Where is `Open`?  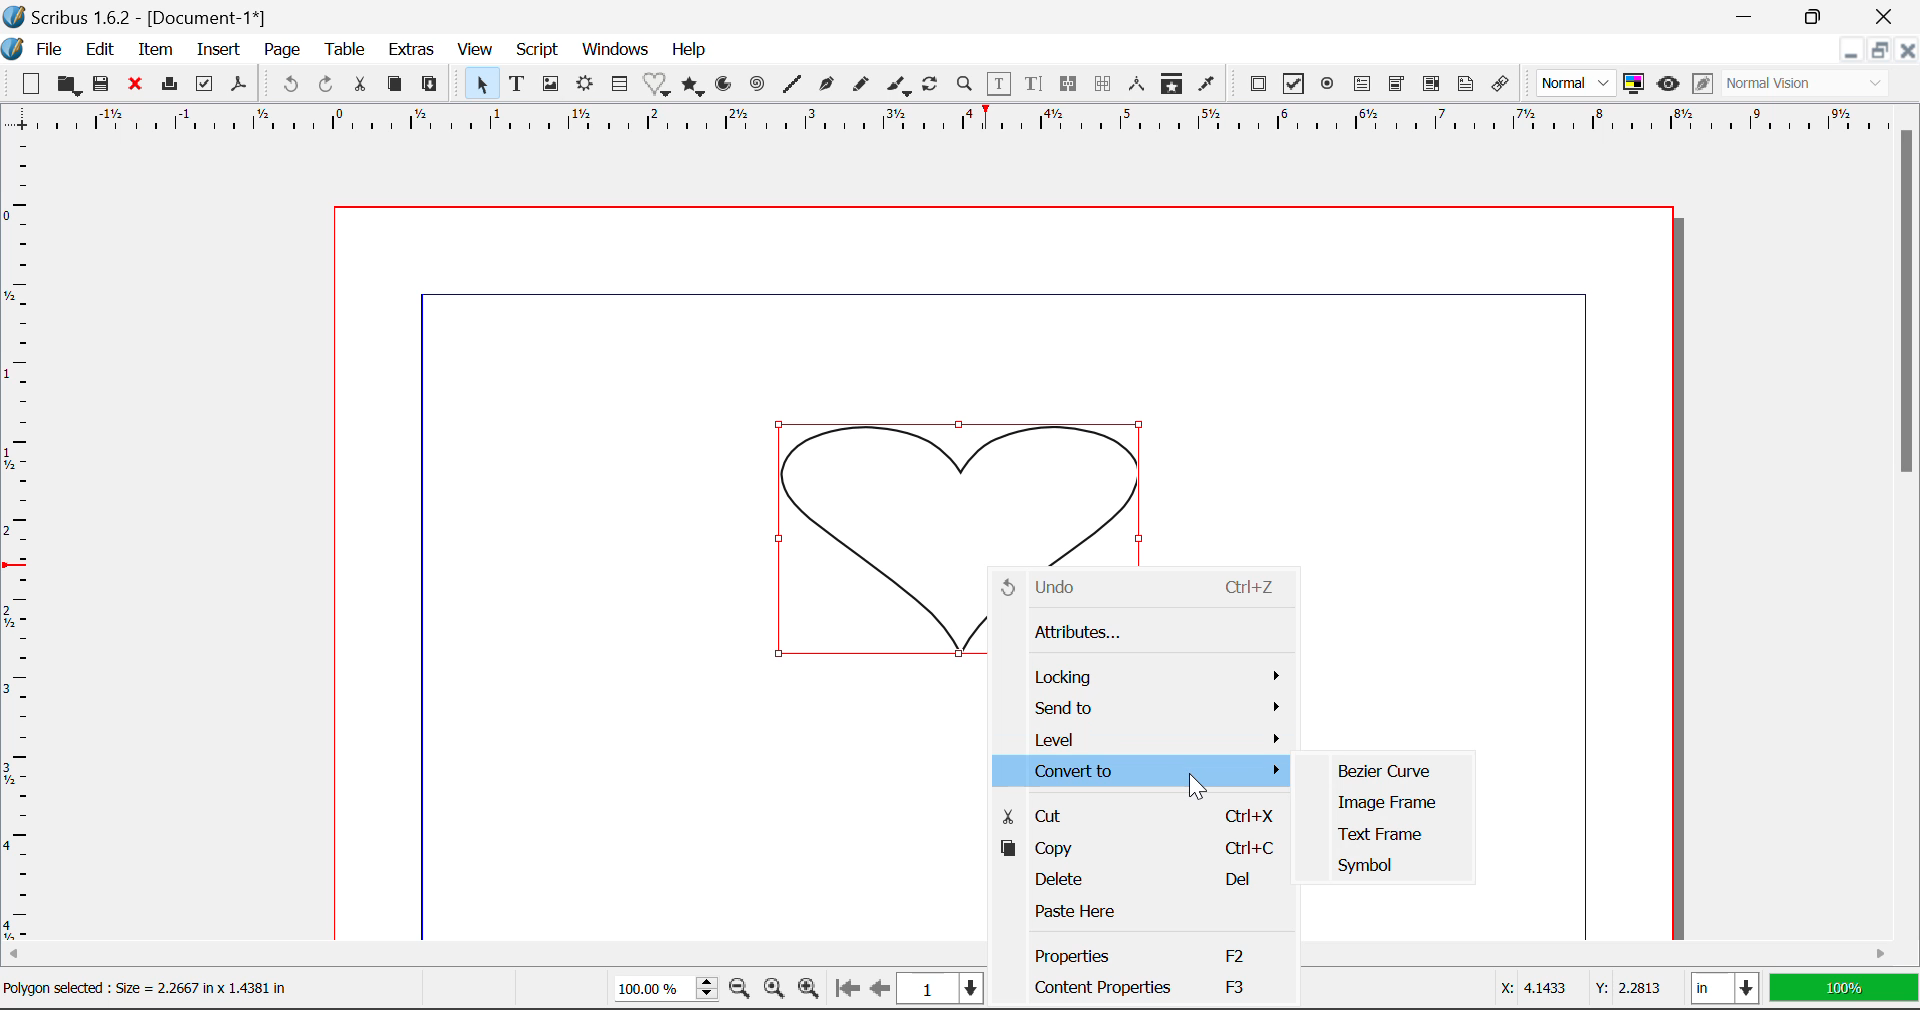
Open is located at coordinates (70, 85).